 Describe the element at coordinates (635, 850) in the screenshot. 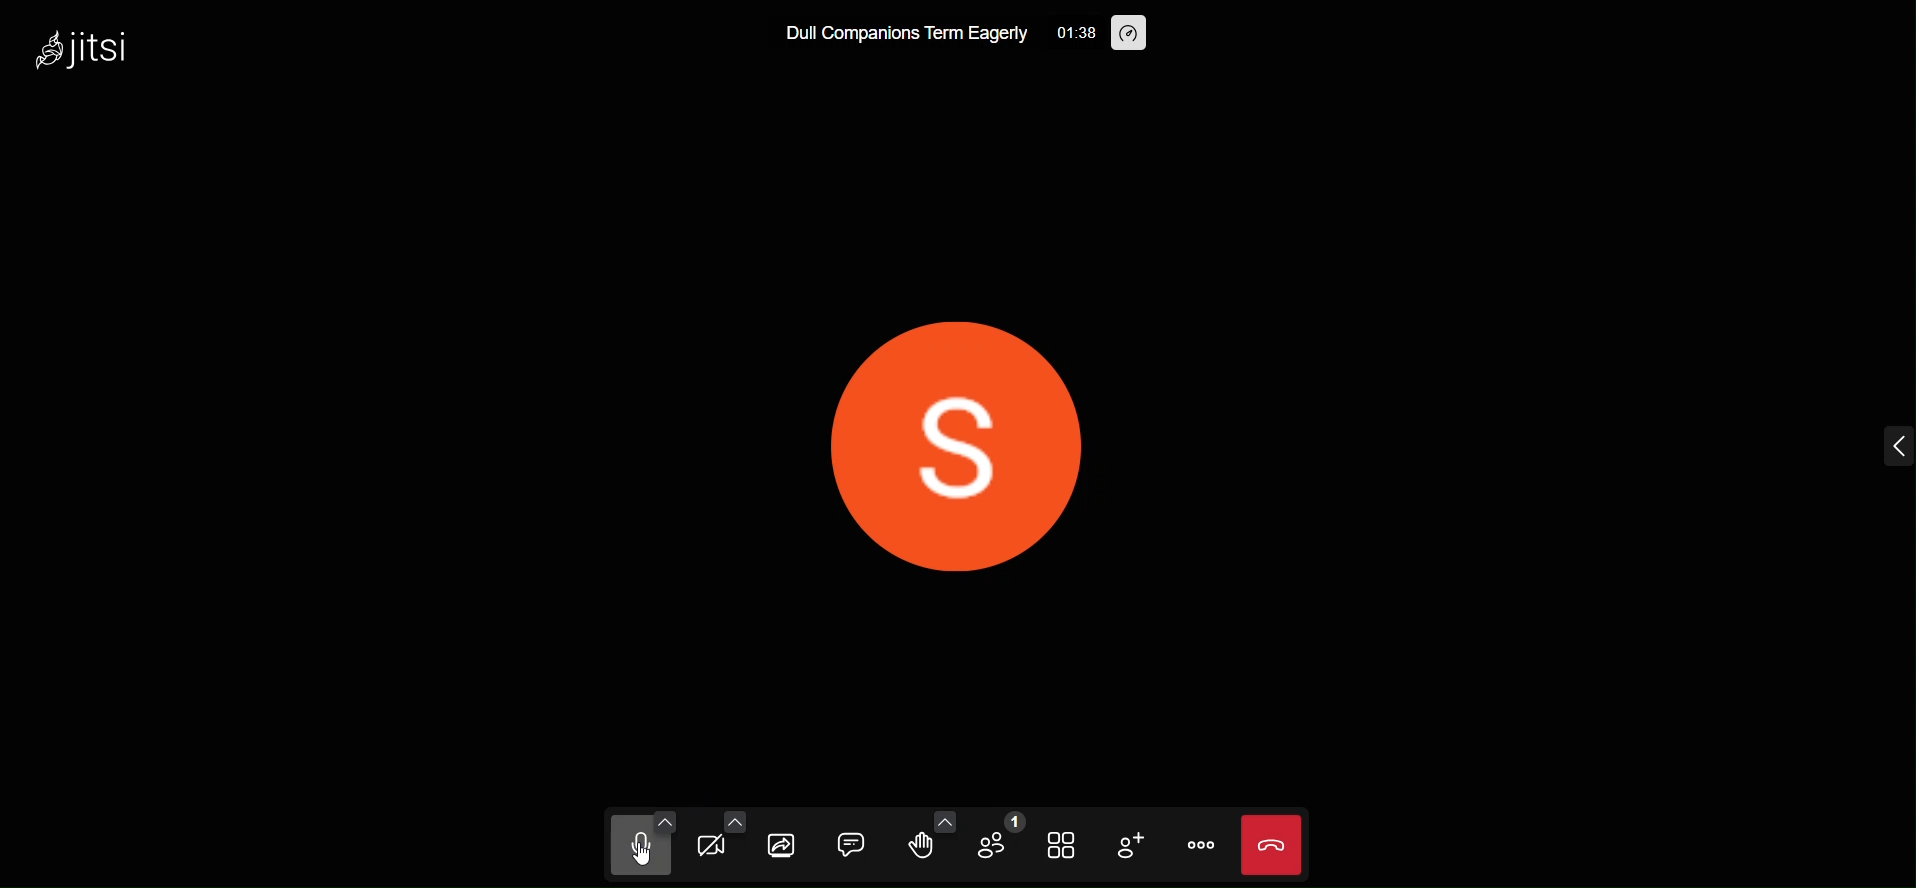

I see `microphone on` at that location.